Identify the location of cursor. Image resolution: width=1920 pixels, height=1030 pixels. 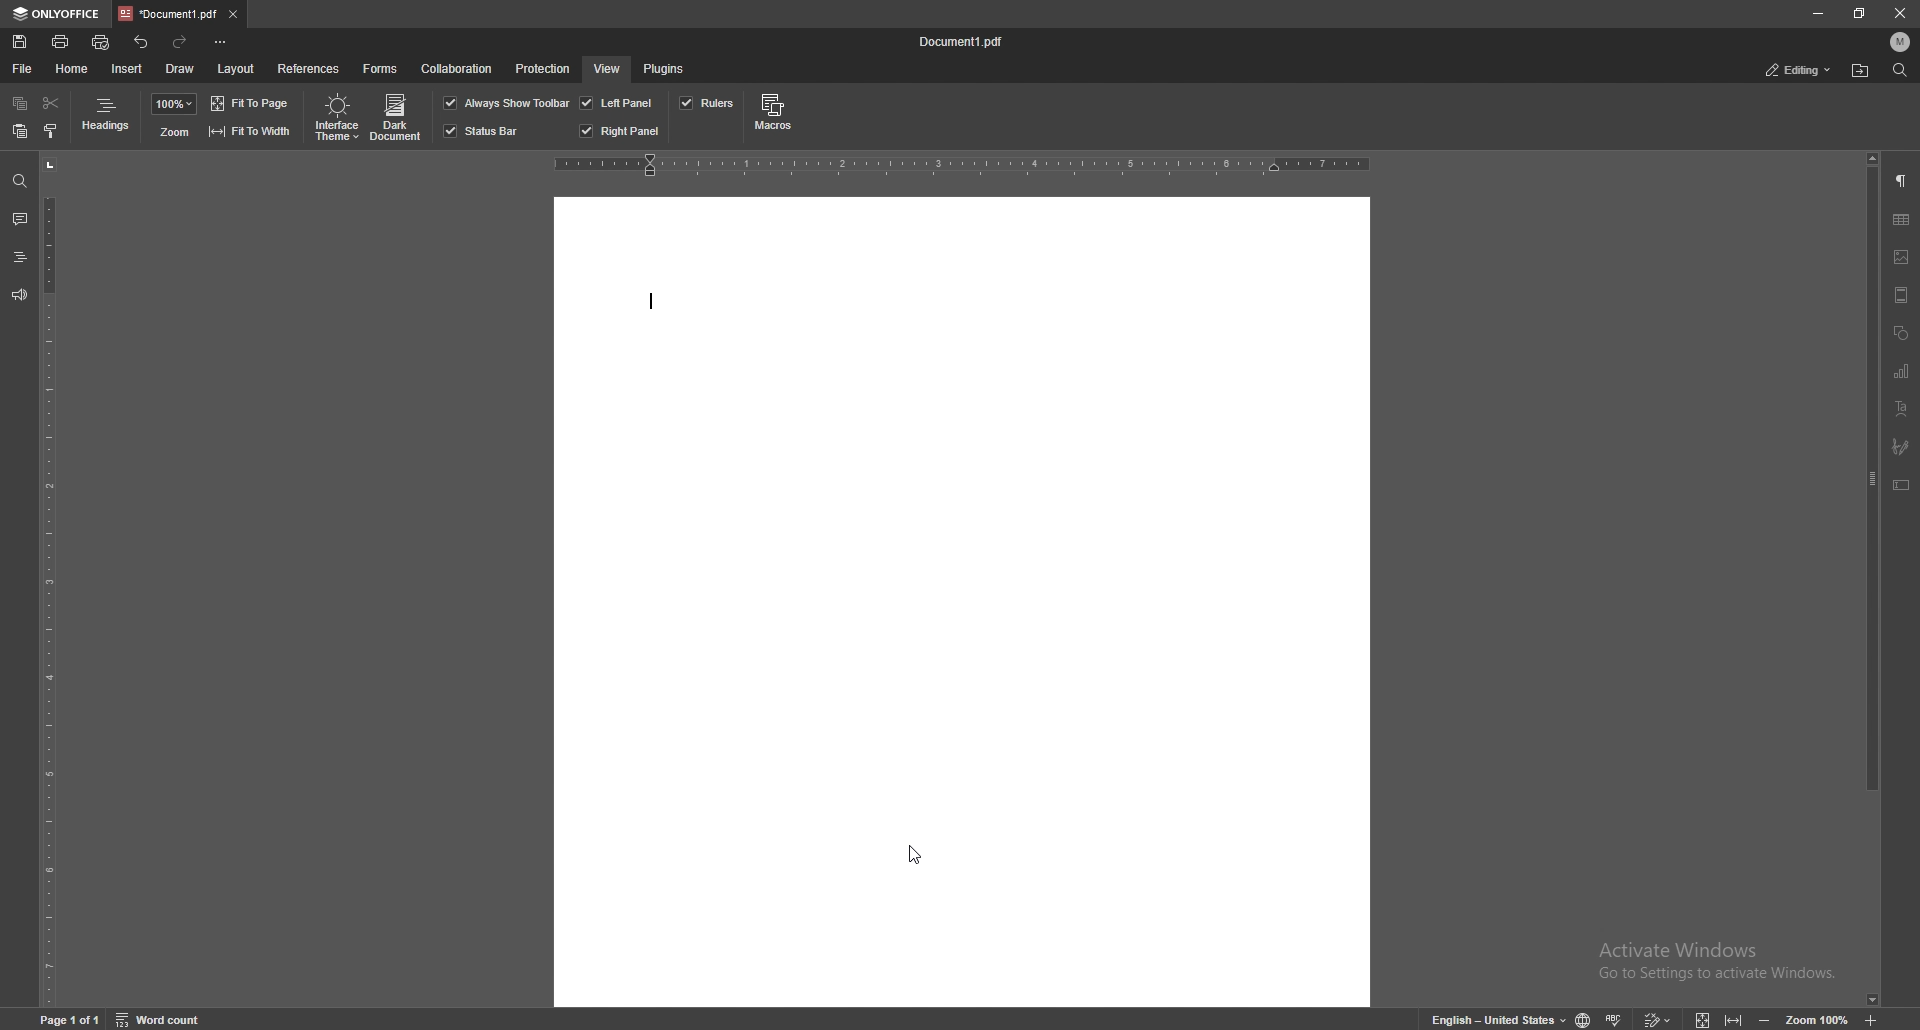
(914, 856).